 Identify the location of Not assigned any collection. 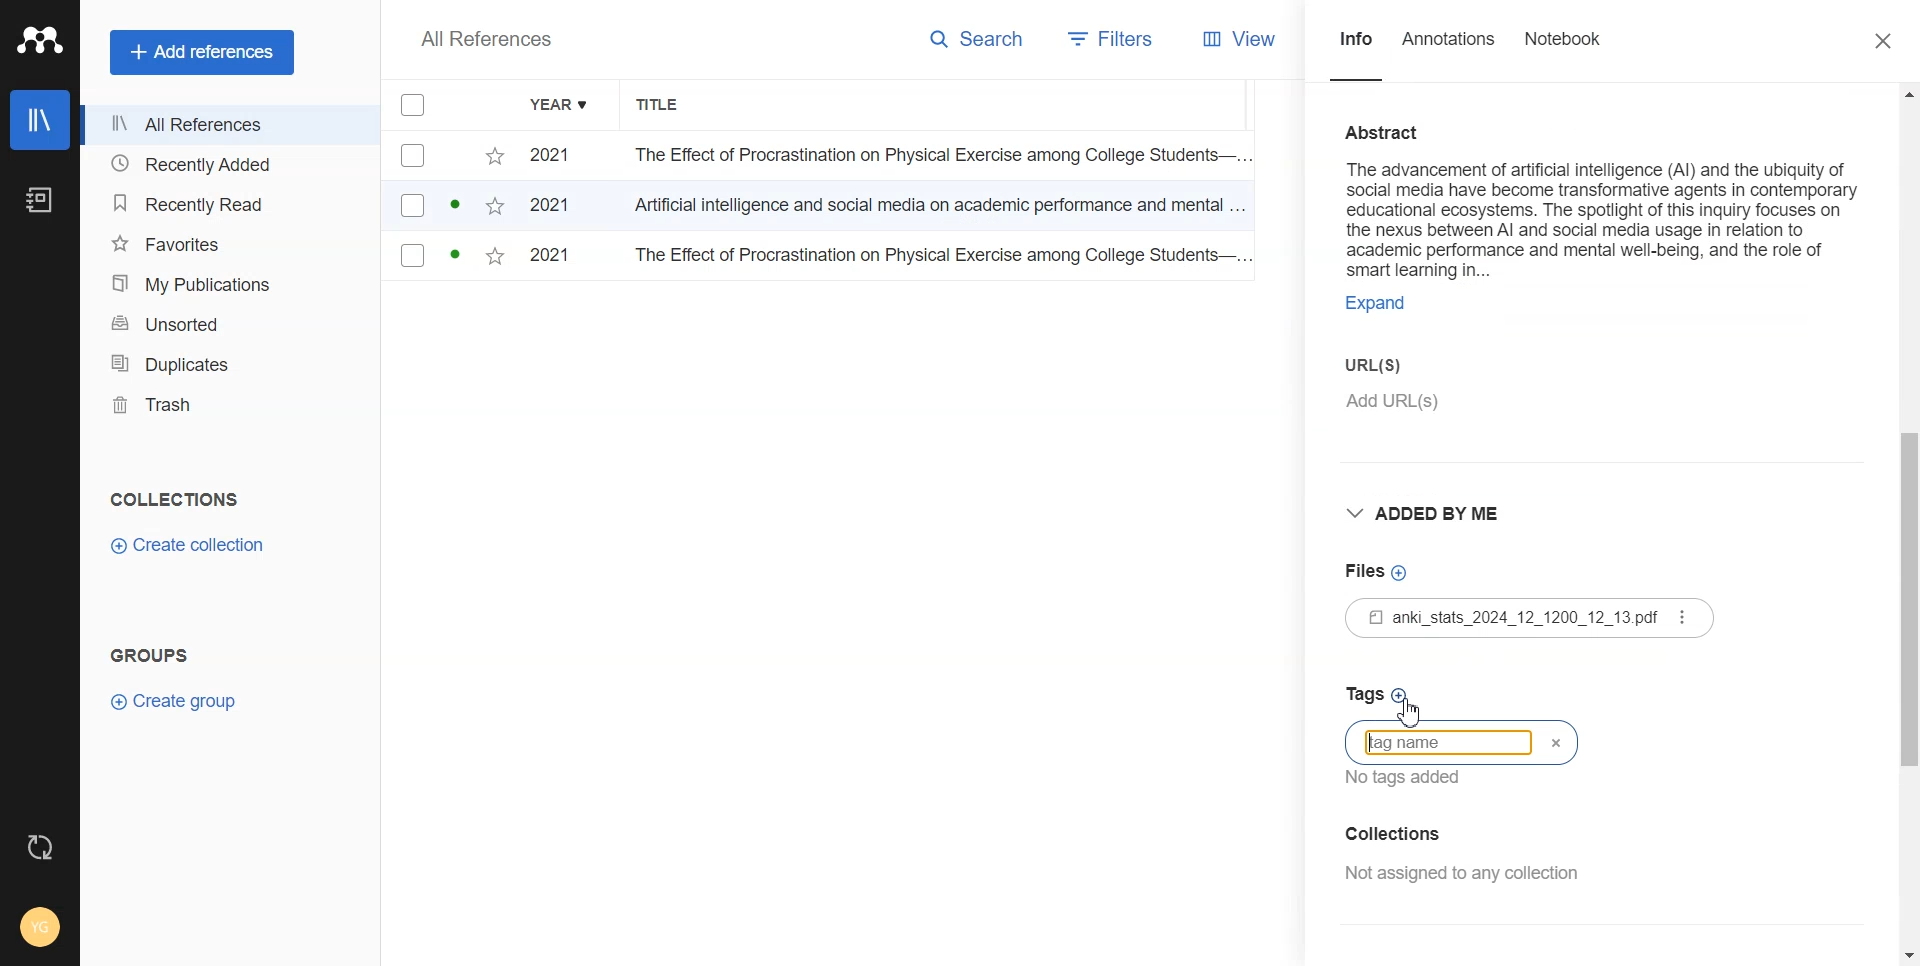
(1461, 874).